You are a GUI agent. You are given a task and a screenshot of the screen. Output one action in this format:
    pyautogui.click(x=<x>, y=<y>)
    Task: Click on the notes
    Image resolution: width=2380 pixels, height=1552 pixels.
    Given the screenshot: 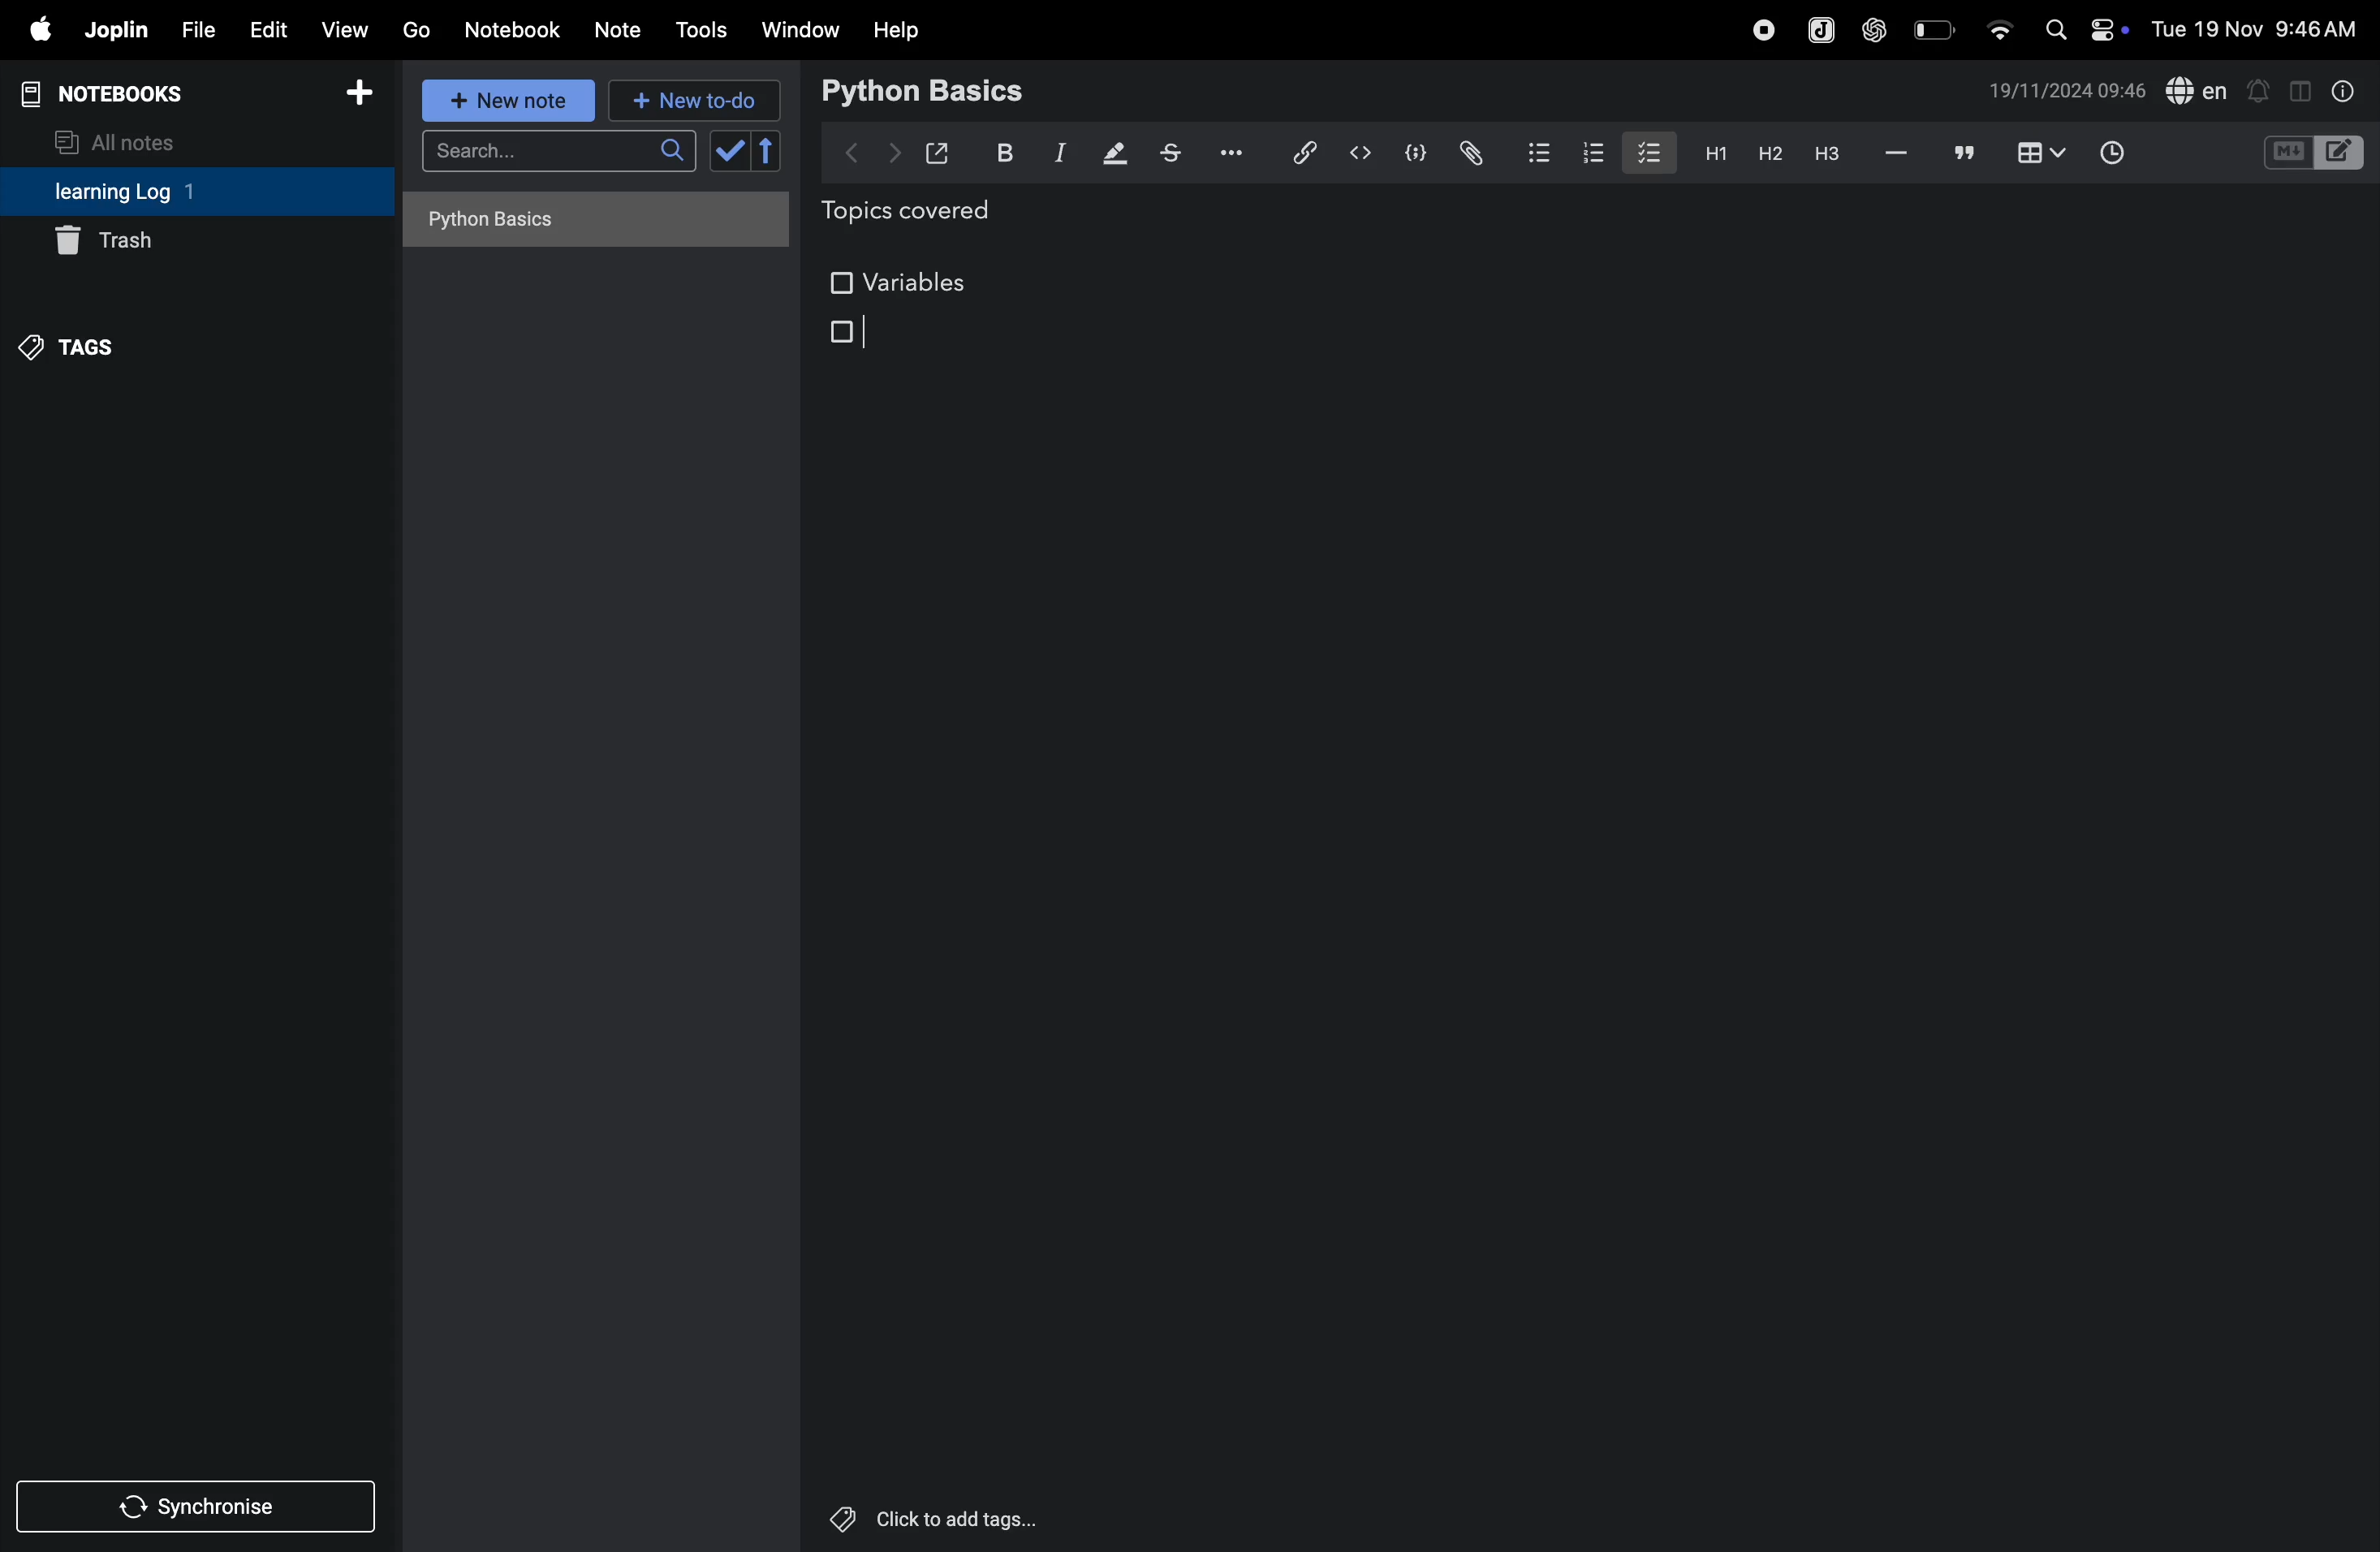 What is the action you would take?
    pyautogui.click(x=619, y=31)
    